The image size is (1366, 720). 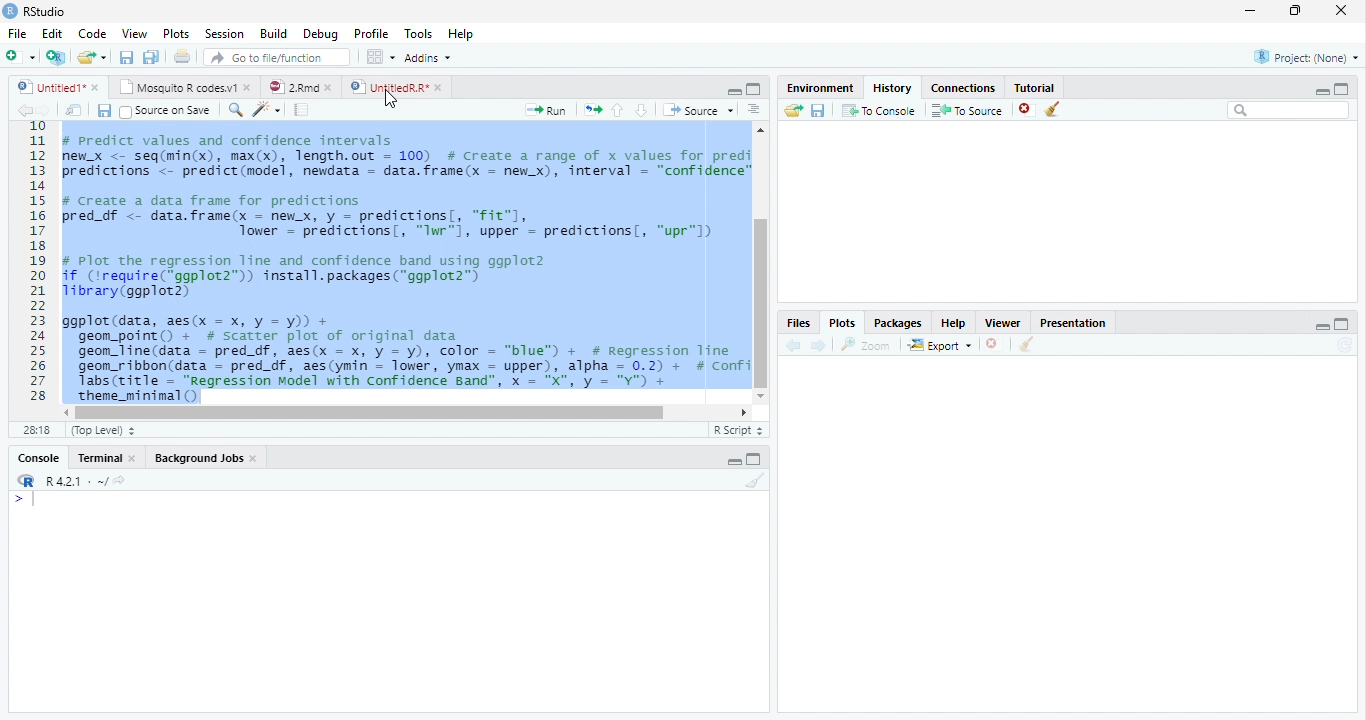 I want to click on Project (None), so click(x=1307, y=56).